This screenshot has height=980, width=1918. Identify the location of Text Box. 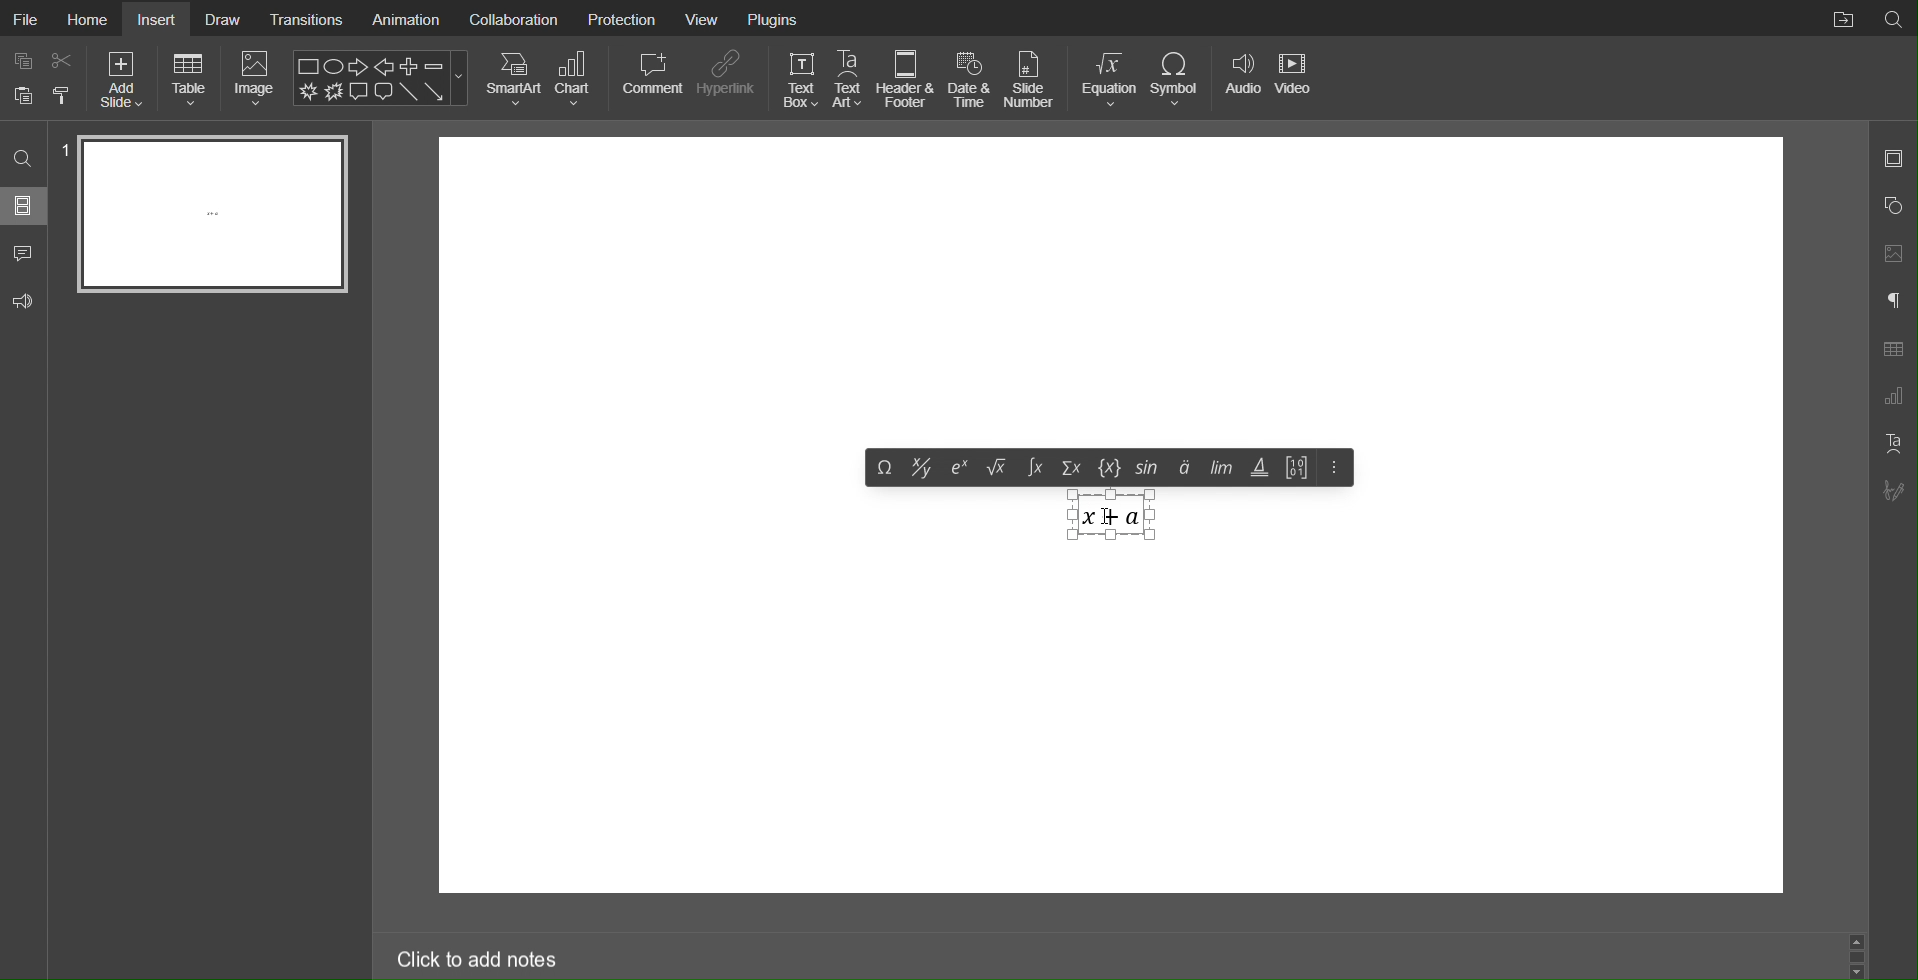
(797, 79).